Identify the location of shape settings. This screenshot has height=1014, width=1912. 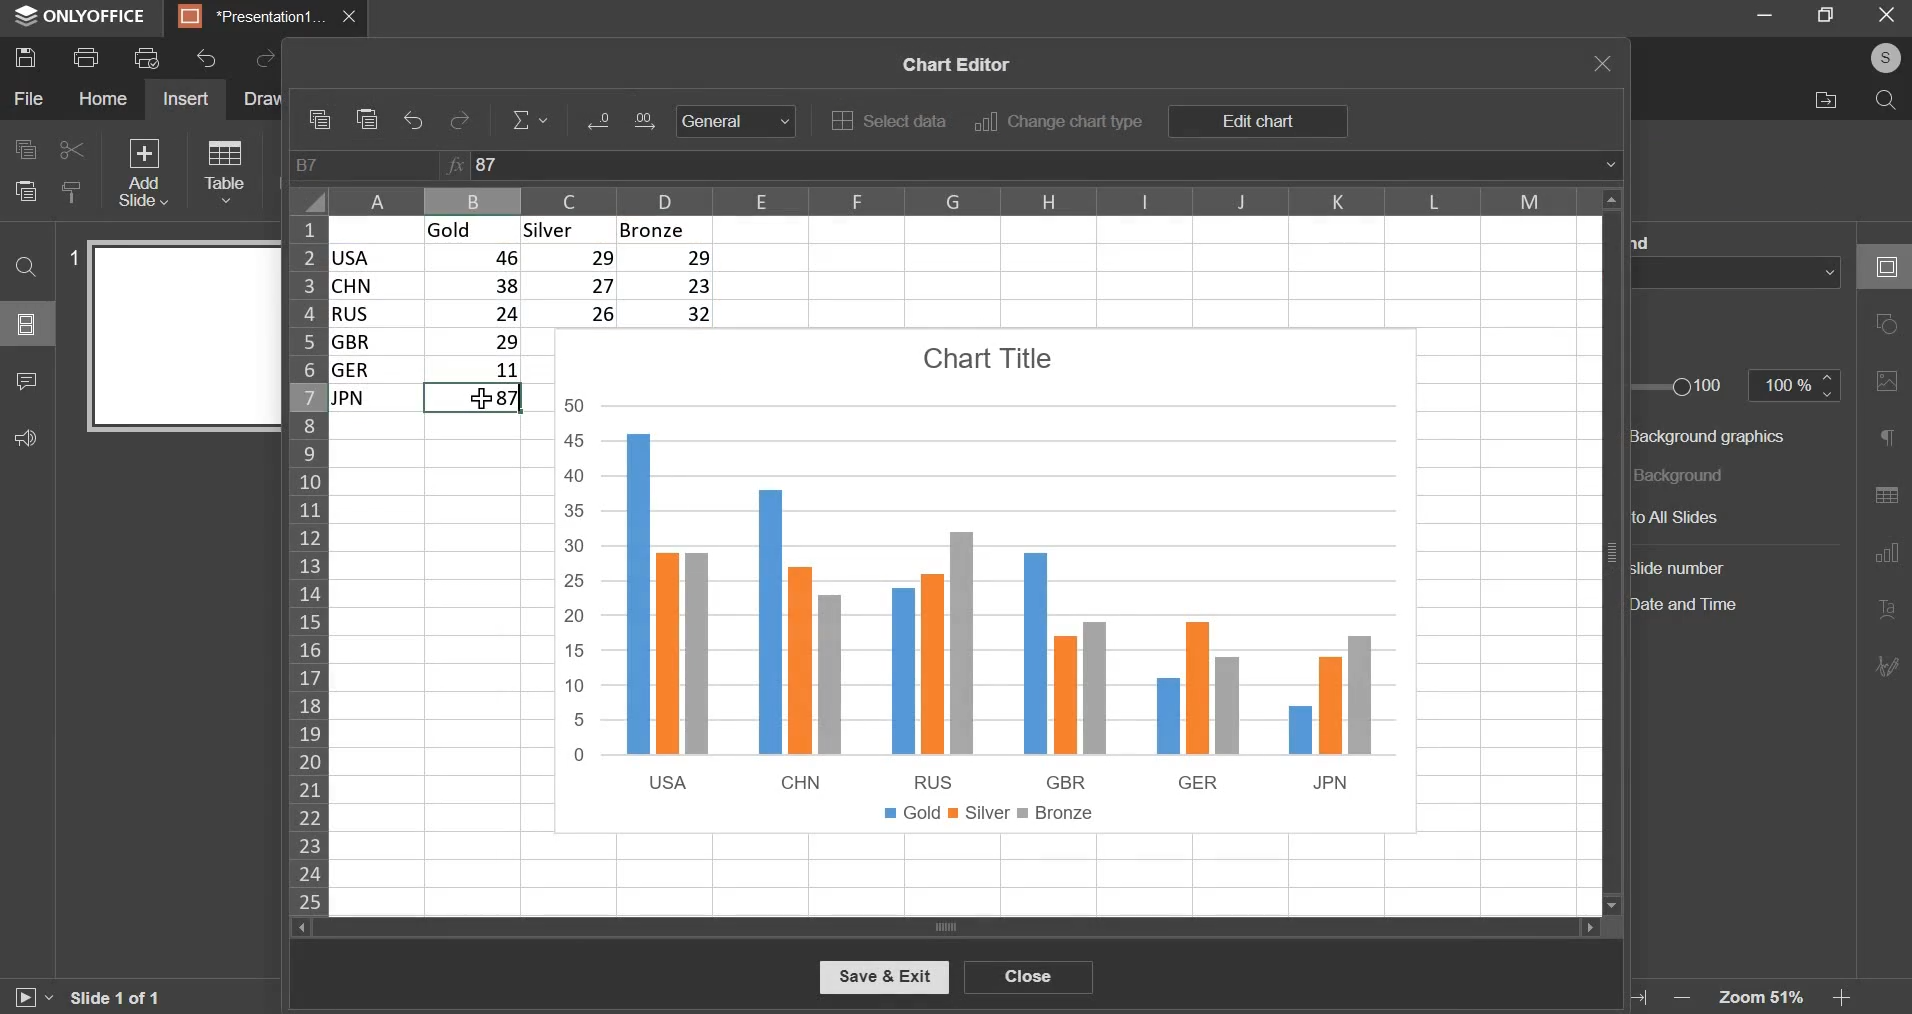
(1891, 325).